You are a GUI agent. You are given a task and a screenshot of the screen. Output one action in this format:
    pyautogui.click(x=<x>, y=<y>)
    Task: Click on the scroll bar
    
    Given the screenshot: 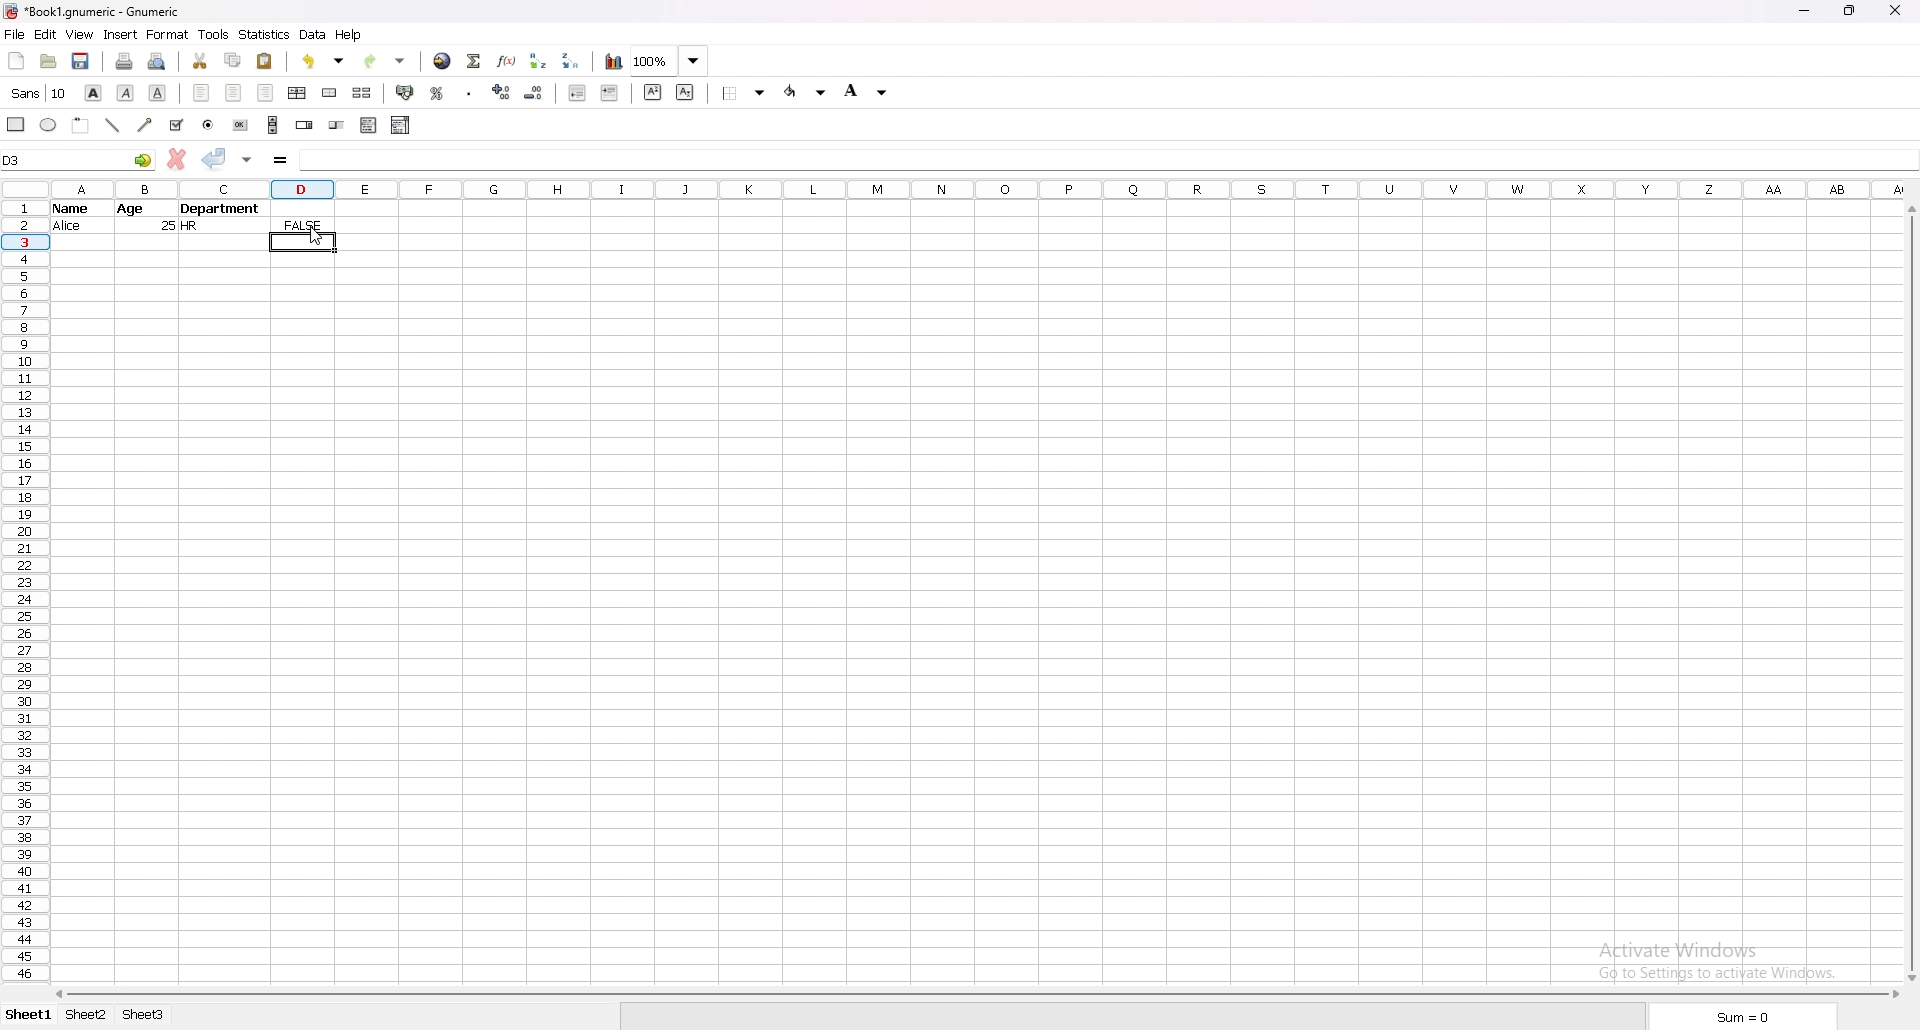 What is the action you would take?
    pyautogui.click(x=274, y=125)
    